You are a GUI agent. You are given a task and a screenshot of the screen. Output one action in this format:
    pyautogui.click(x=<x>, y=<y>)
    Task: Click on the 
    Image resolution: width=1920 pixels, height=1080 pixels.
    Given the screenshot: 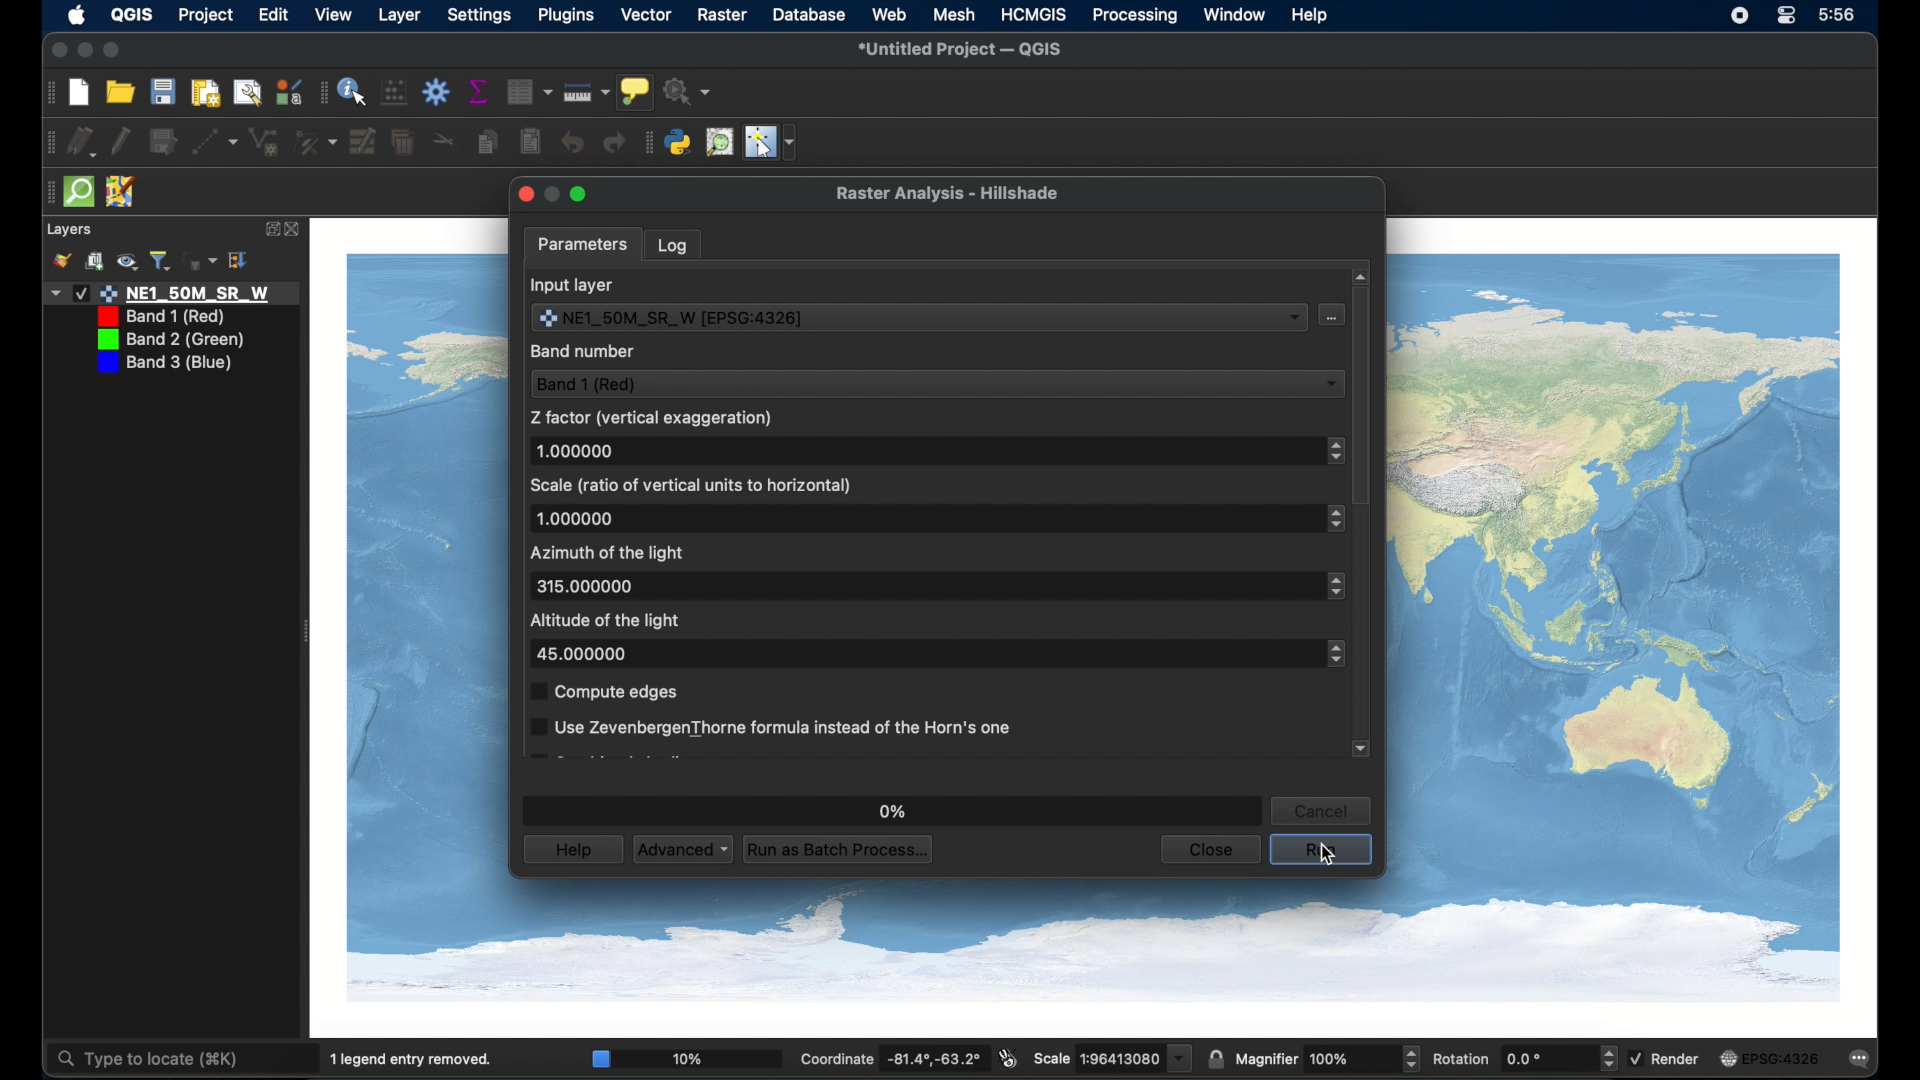 What is the action you would take?
    pyautogui.click(x=530, y=91)
    